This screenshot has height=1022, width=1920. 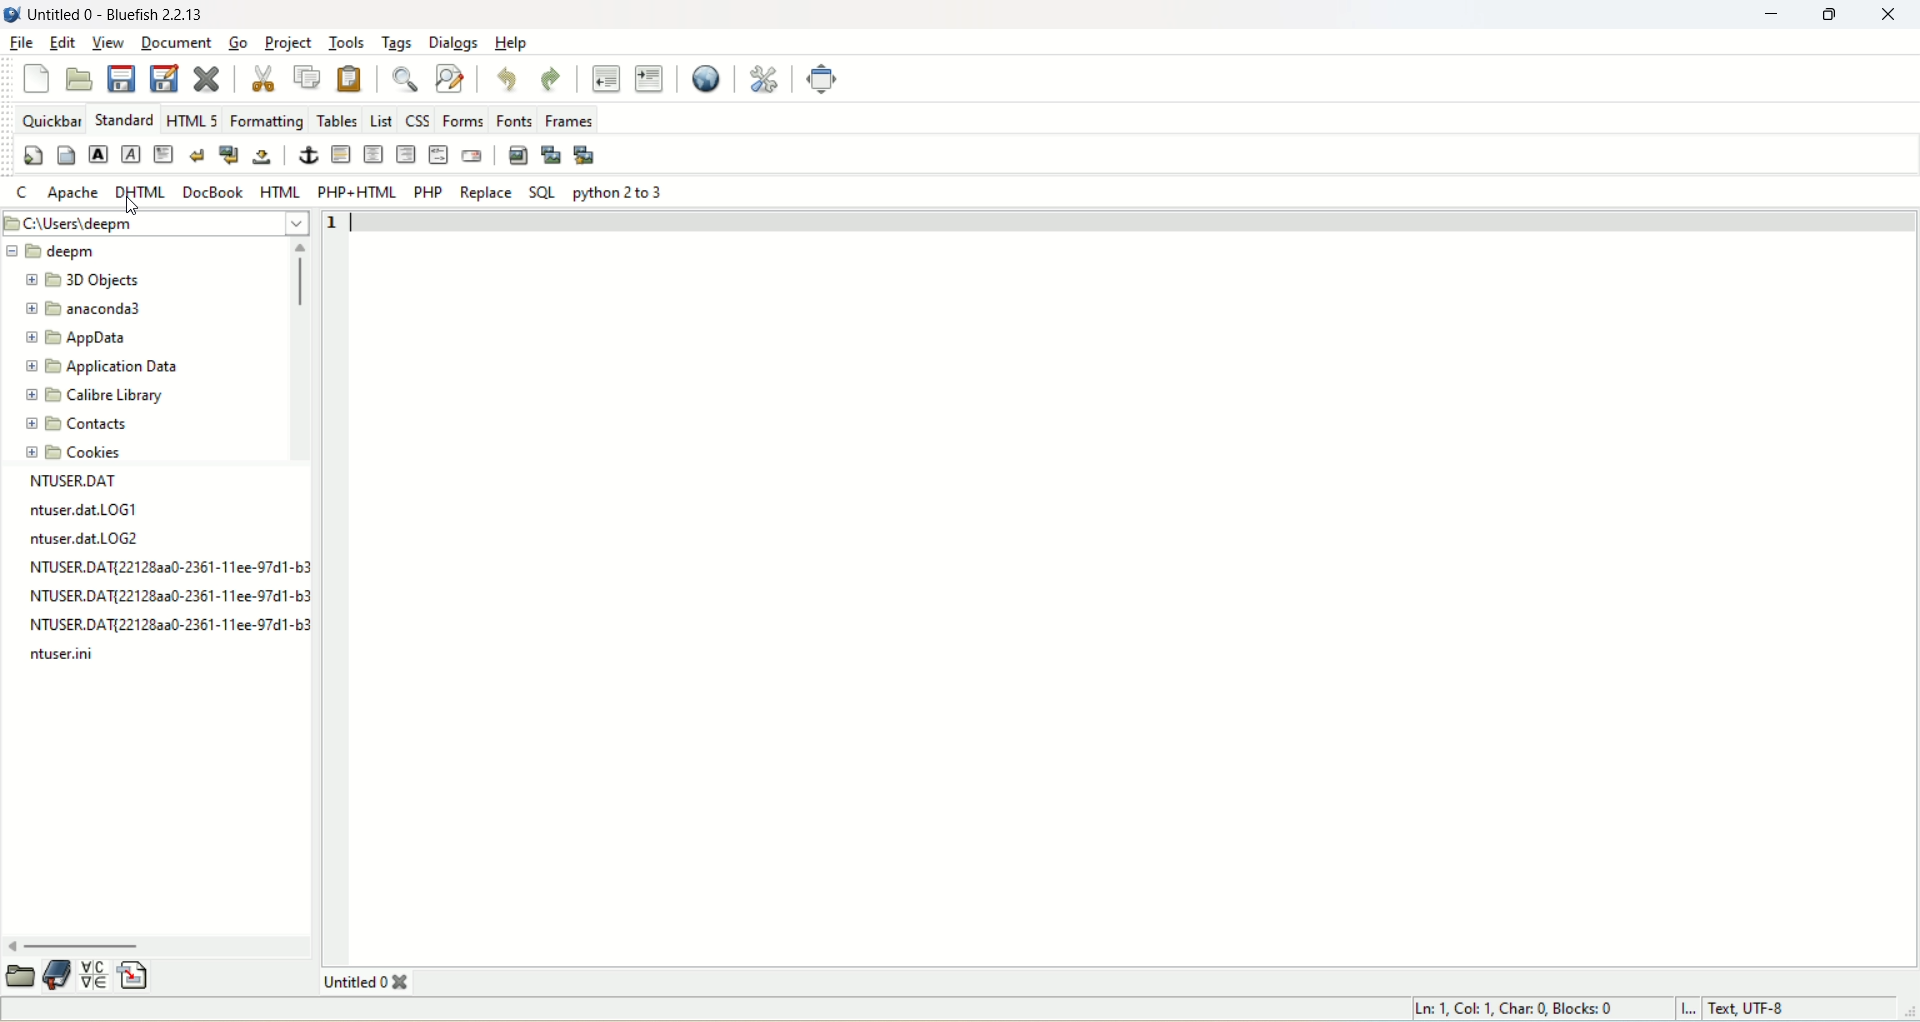 What do you see at coordinates (92, 396) in the screenshot?
I see `calibre` at bounding box center [92, 396].